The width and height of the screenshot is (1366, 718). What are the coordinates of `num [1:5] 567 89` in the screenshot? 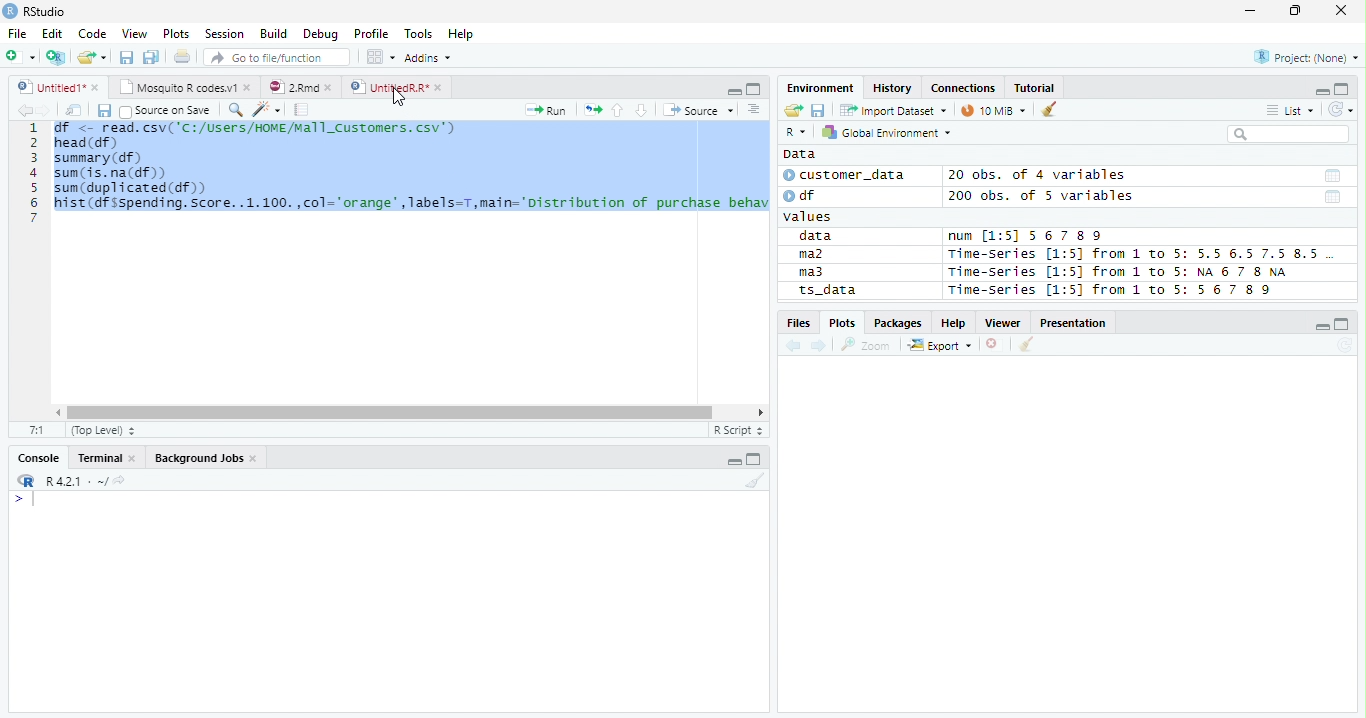 It's located at (1026, 236).